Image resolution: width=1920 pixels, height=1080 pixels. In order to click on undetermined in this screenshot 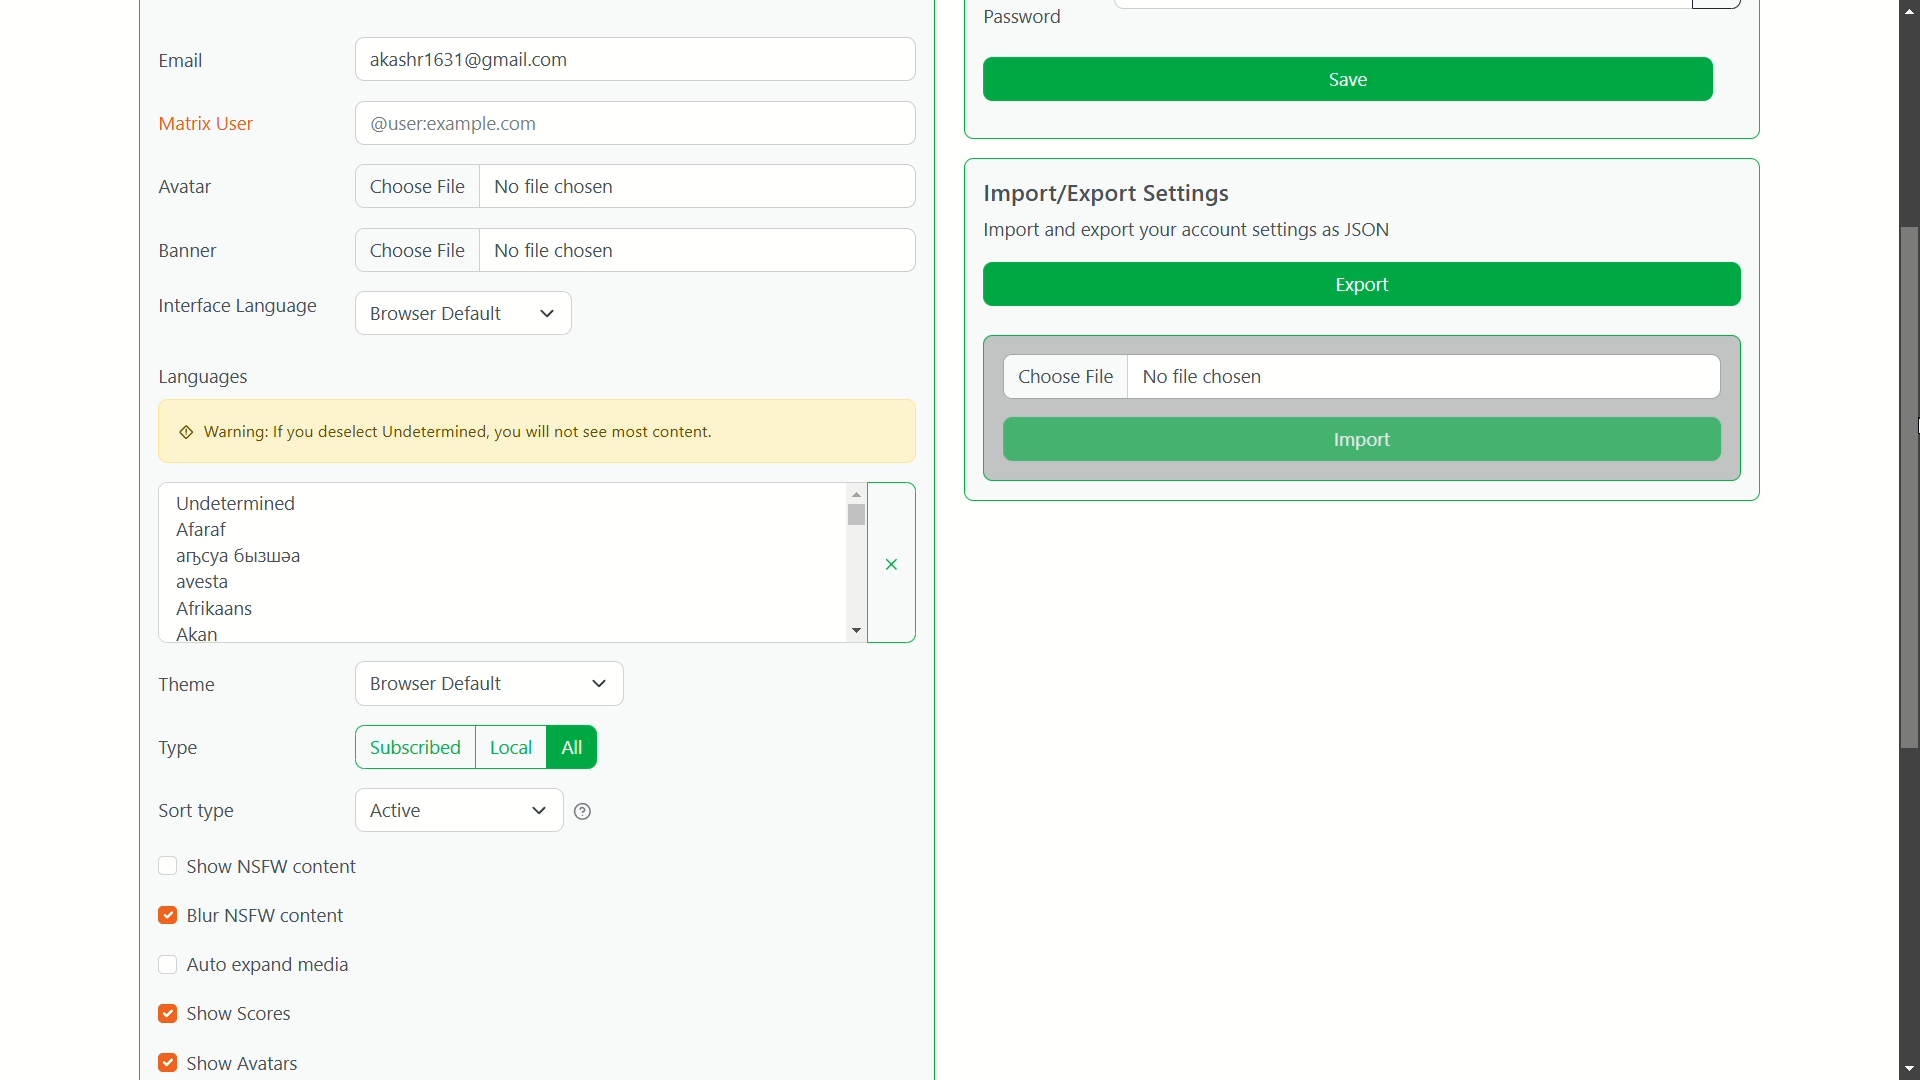, I will do `click(236, 503)`.